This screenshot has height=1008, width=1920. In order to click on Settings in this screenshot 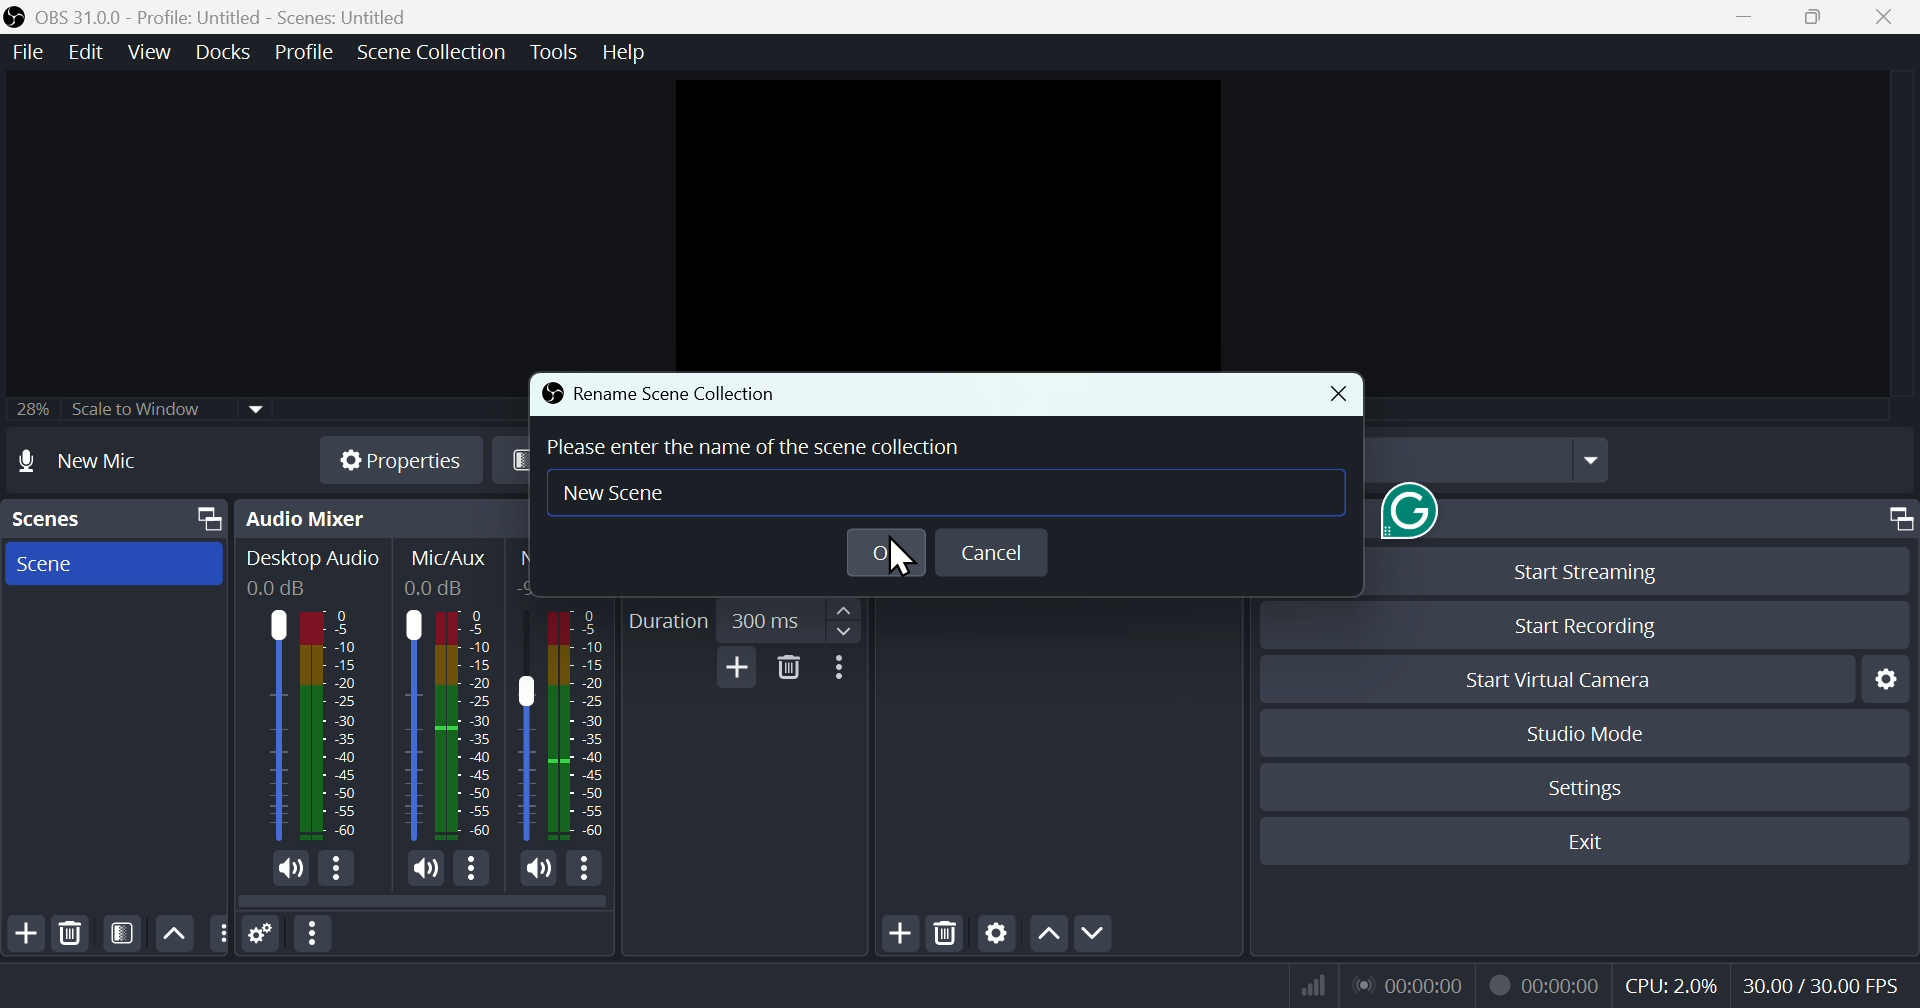, I will do `click(1893, 686)`.